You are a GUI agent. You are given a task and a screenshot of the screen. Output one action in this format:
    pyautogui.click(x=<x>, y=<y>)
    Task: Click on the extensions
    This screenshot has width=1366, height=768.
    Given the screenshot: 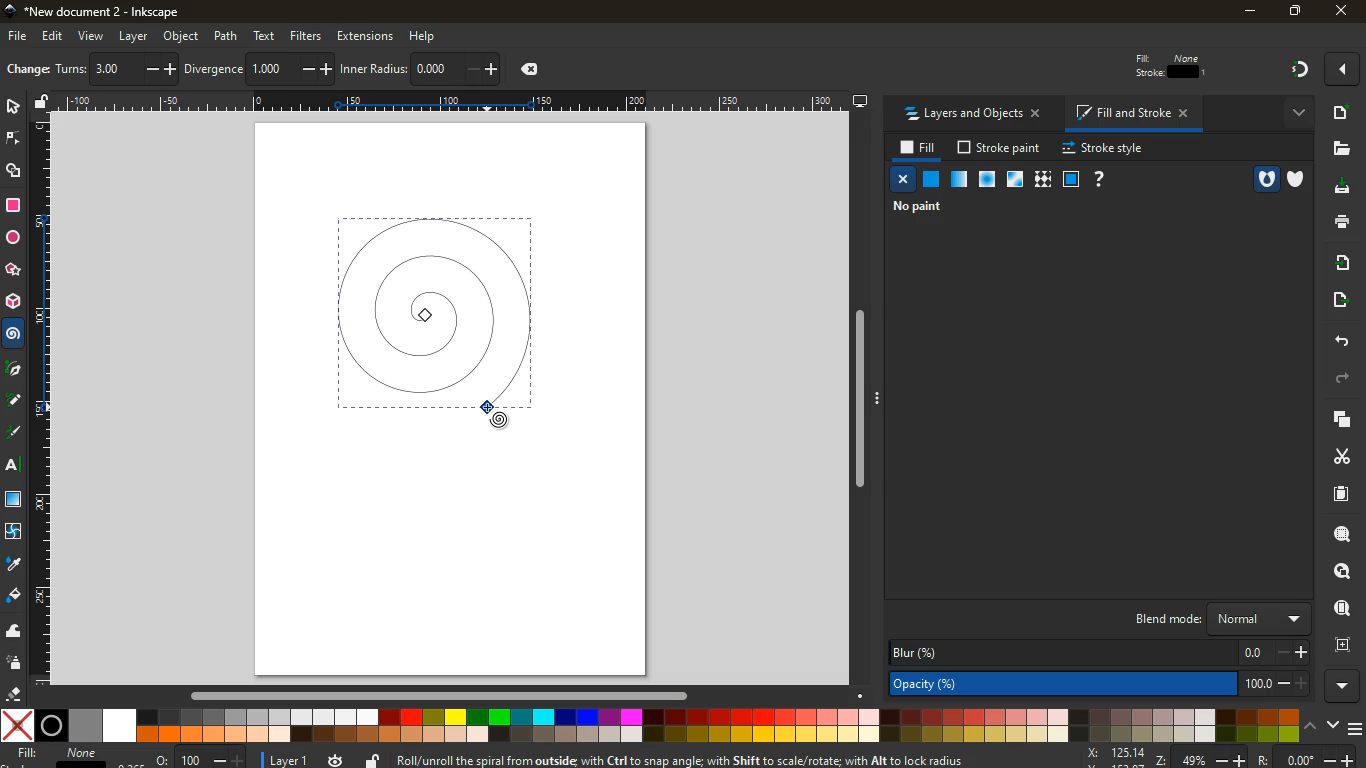 What is the action you would take?
    pyautogui.click(x=366, y=36)
    